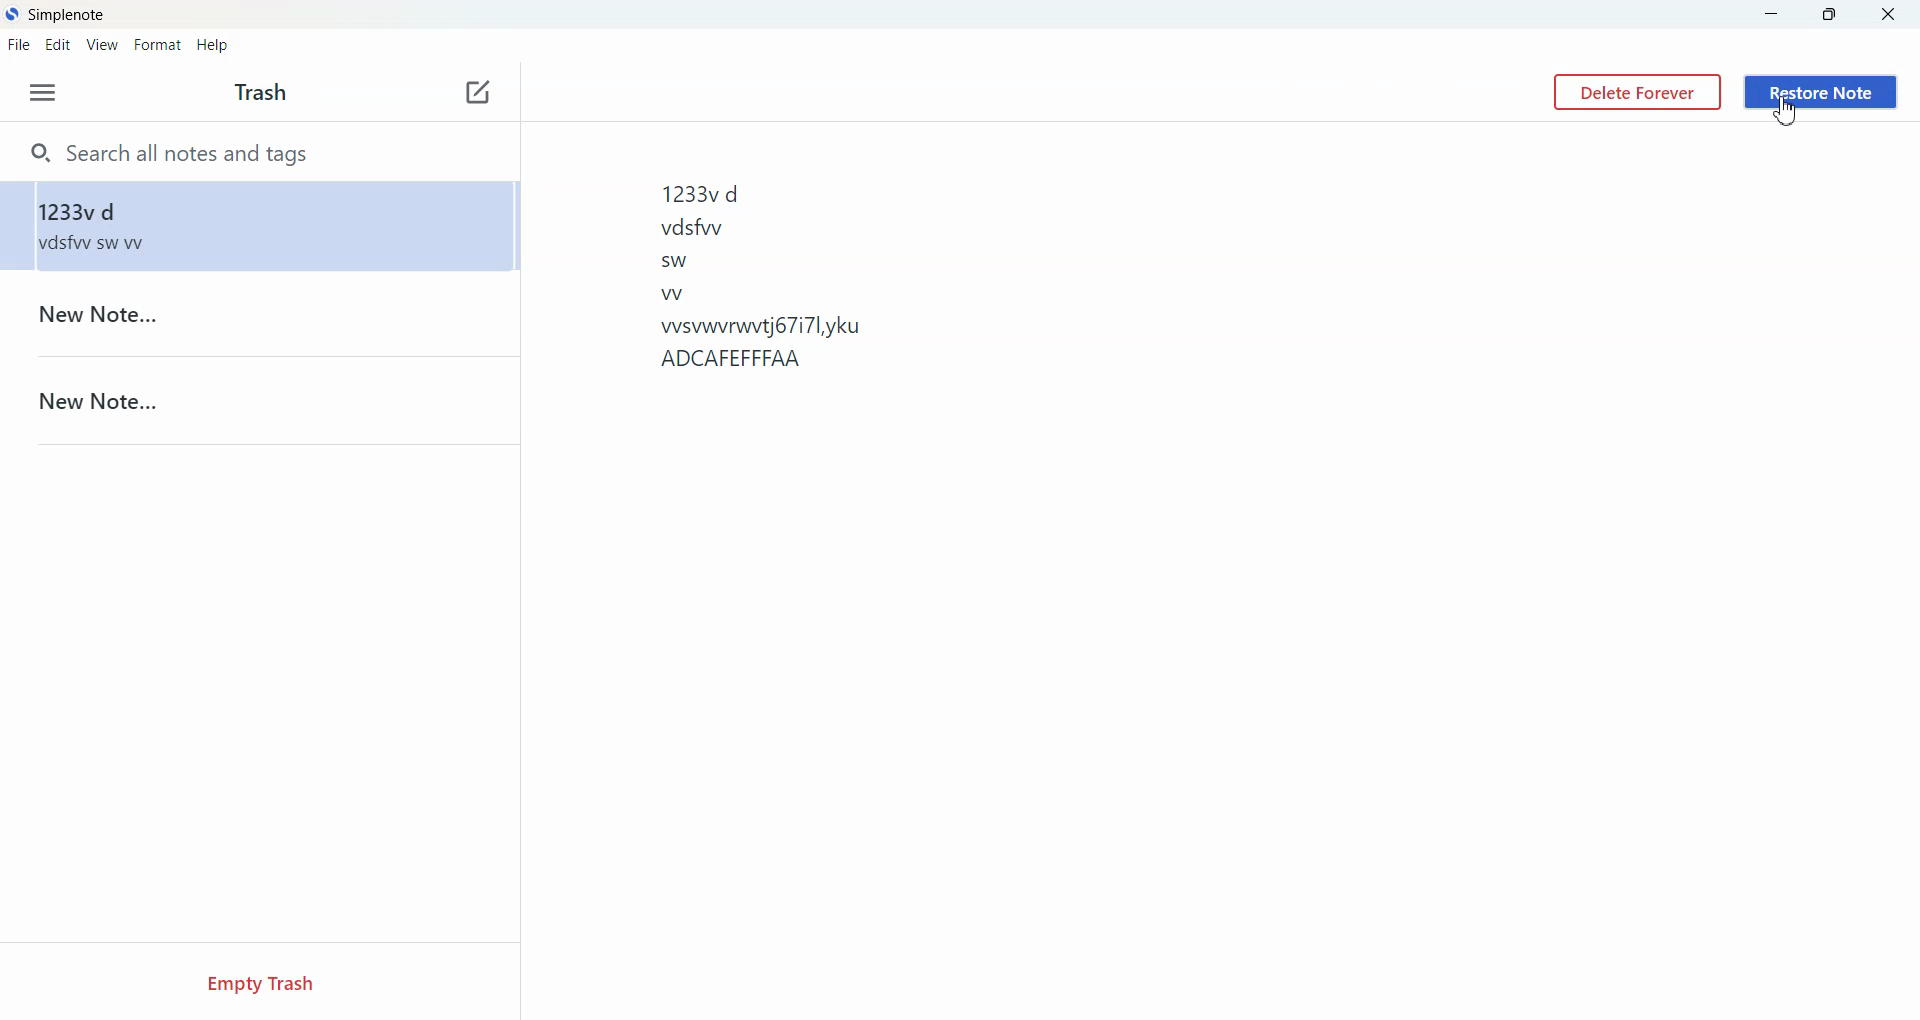 This screenshot has width=1920, height=1020. What do you see at coordinates (1784, 113) in the screenshot?
I see `Cursor` at bounding box center [1784, 113].